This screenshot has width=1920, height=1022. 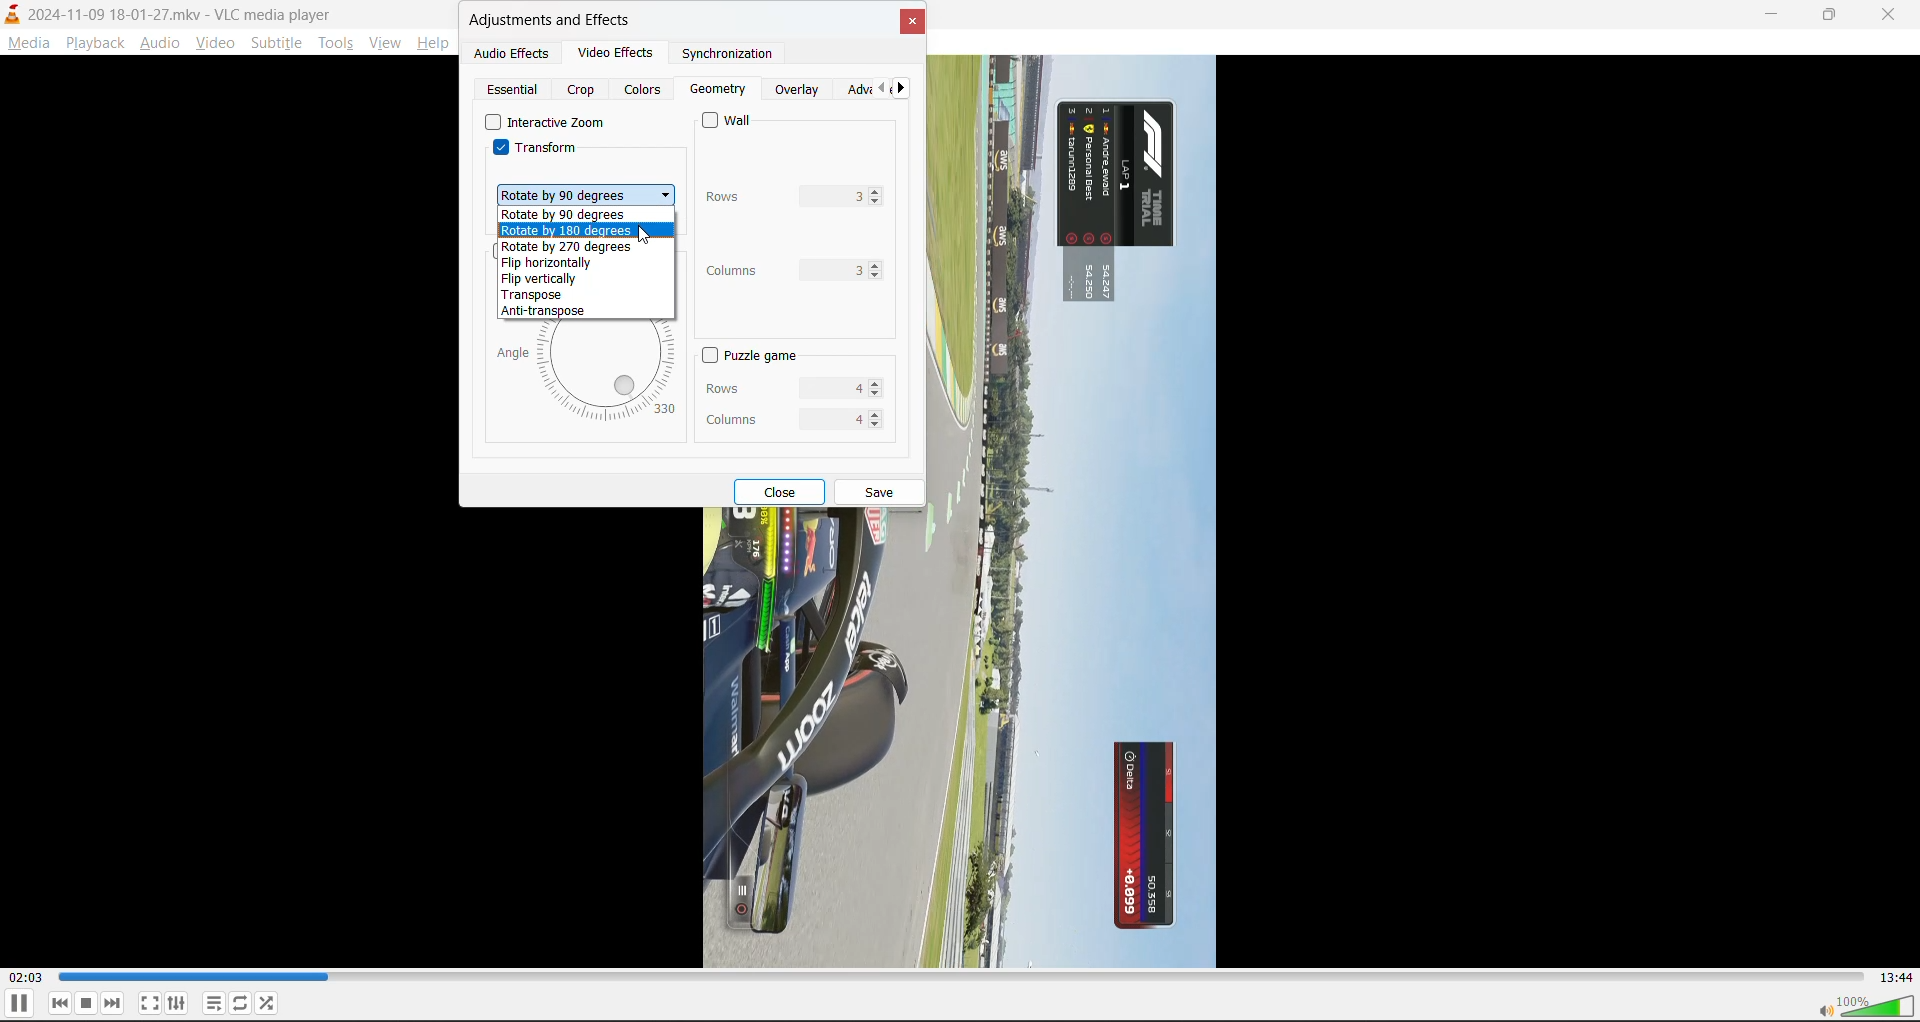 I want to click on transform, so click(x=536, y=152).